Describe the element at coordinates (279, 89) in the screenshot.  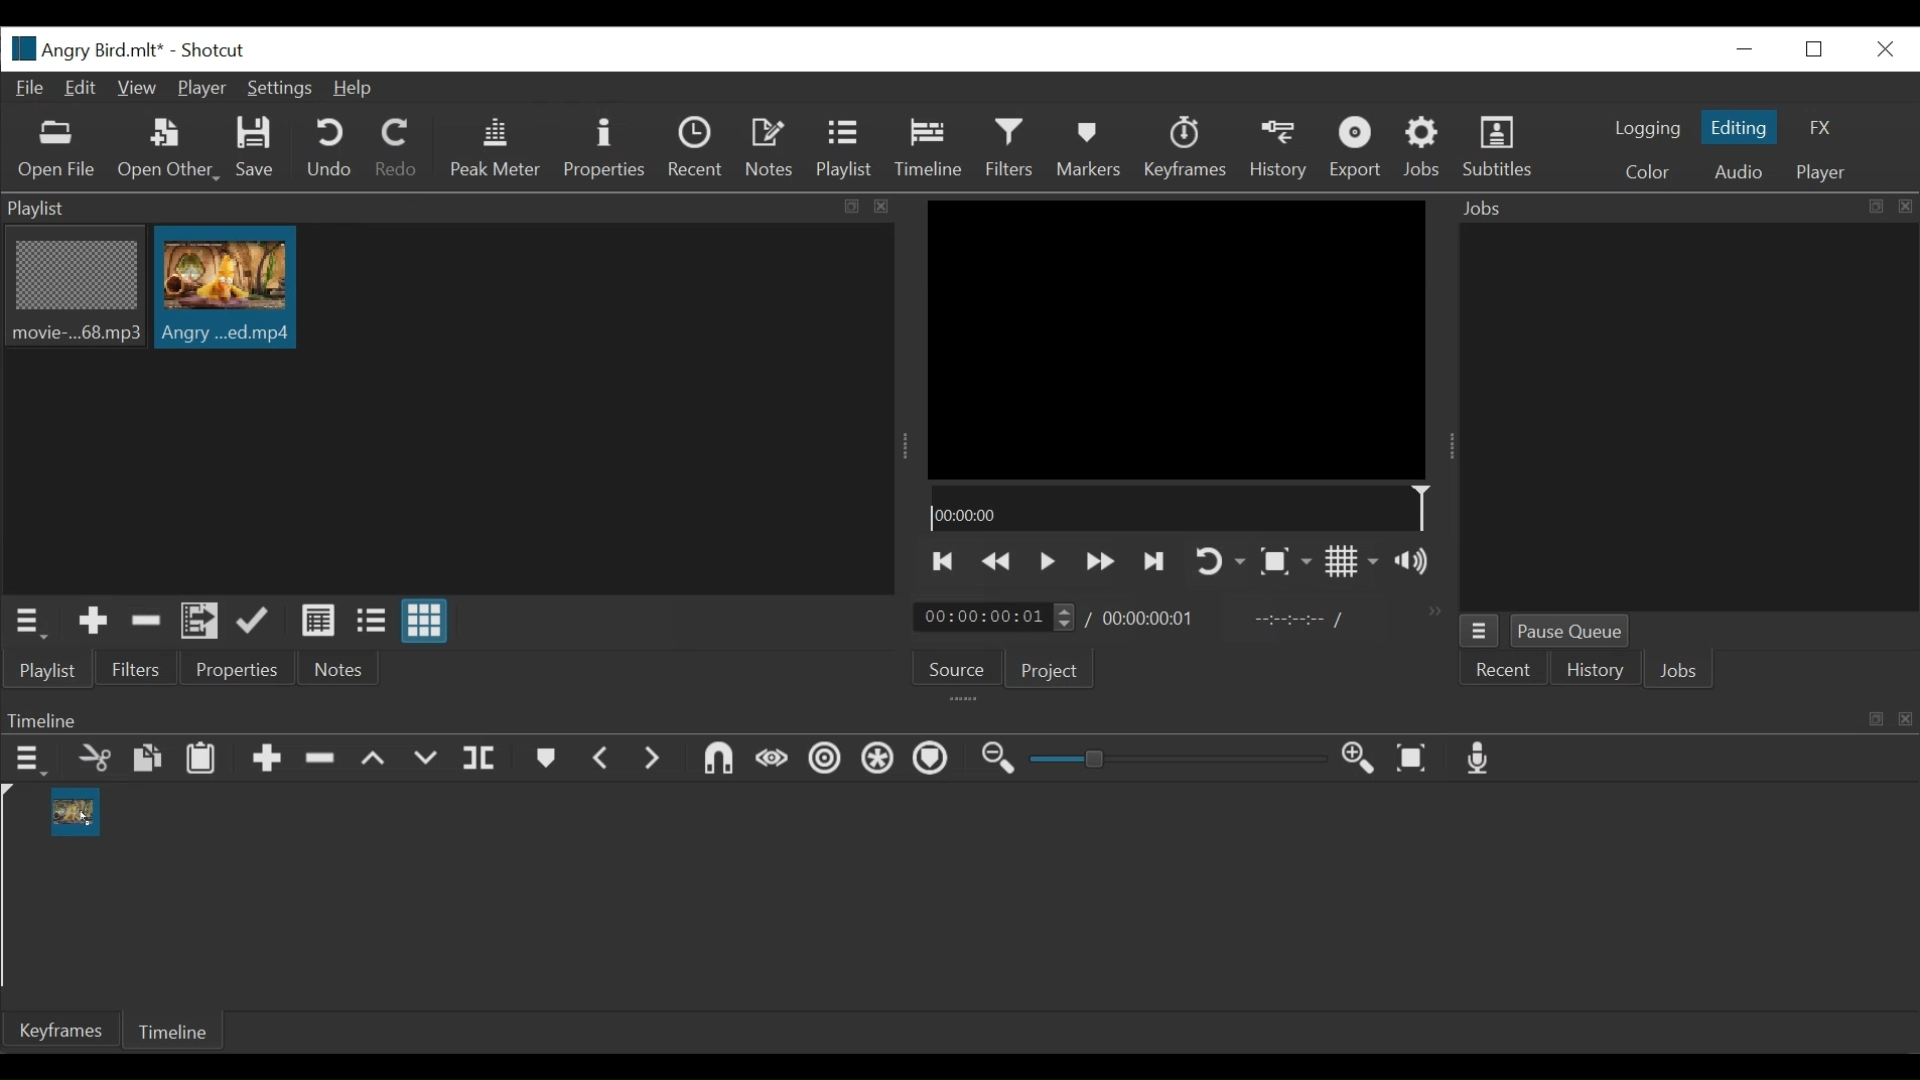
I see `Settings` at that location.